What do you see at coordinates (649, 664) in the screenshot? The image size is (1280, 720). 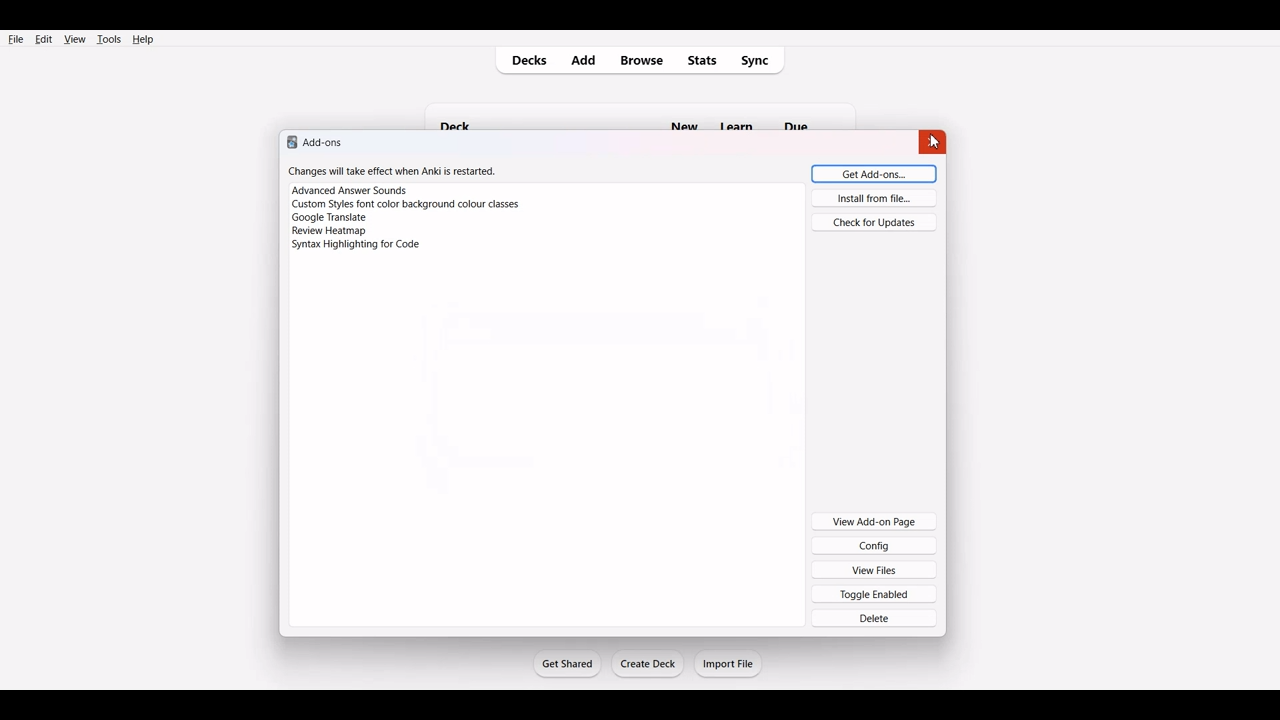 I see `Create Deck` at bounding box center [649, 664].